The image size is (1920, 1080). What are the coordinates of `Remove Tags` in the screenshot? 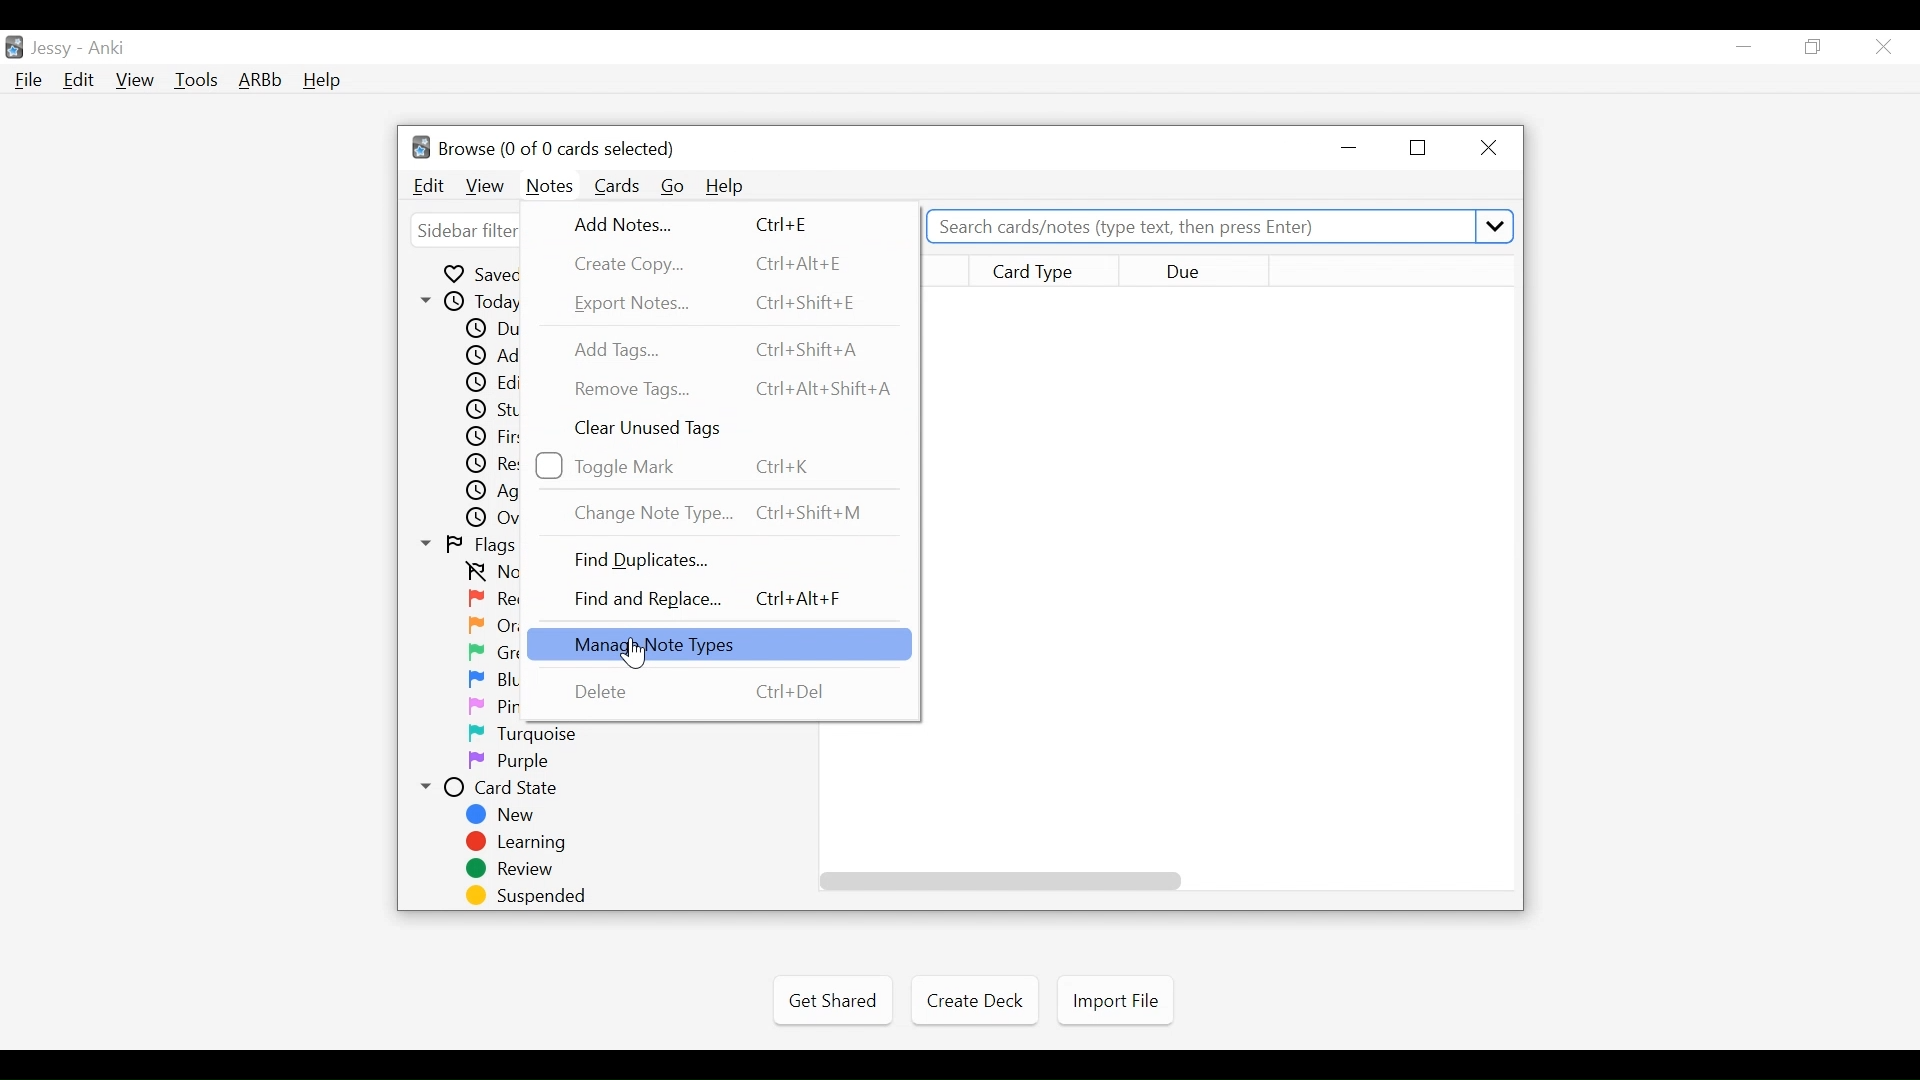 It's located at (733, 389).